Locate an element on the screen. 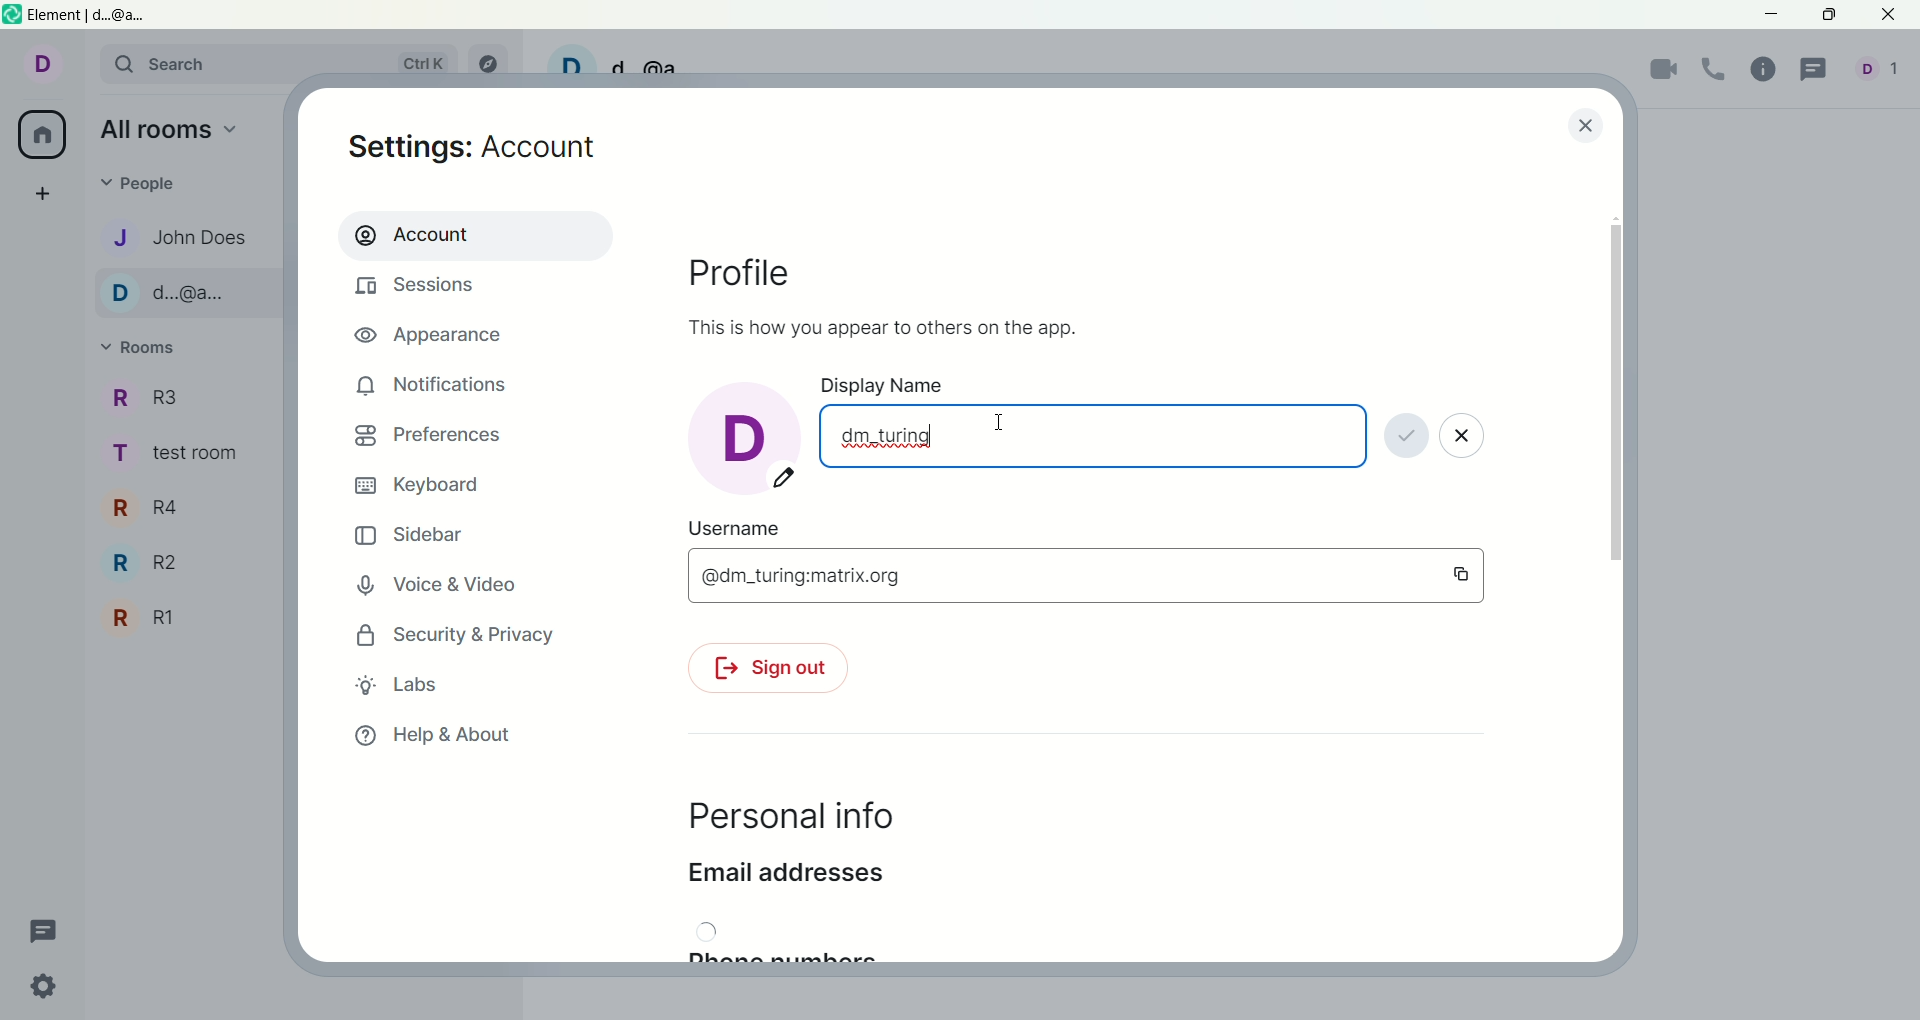 The height and width of the screenshot is (1020, 1920). close is located at coordinates (1465, 440).